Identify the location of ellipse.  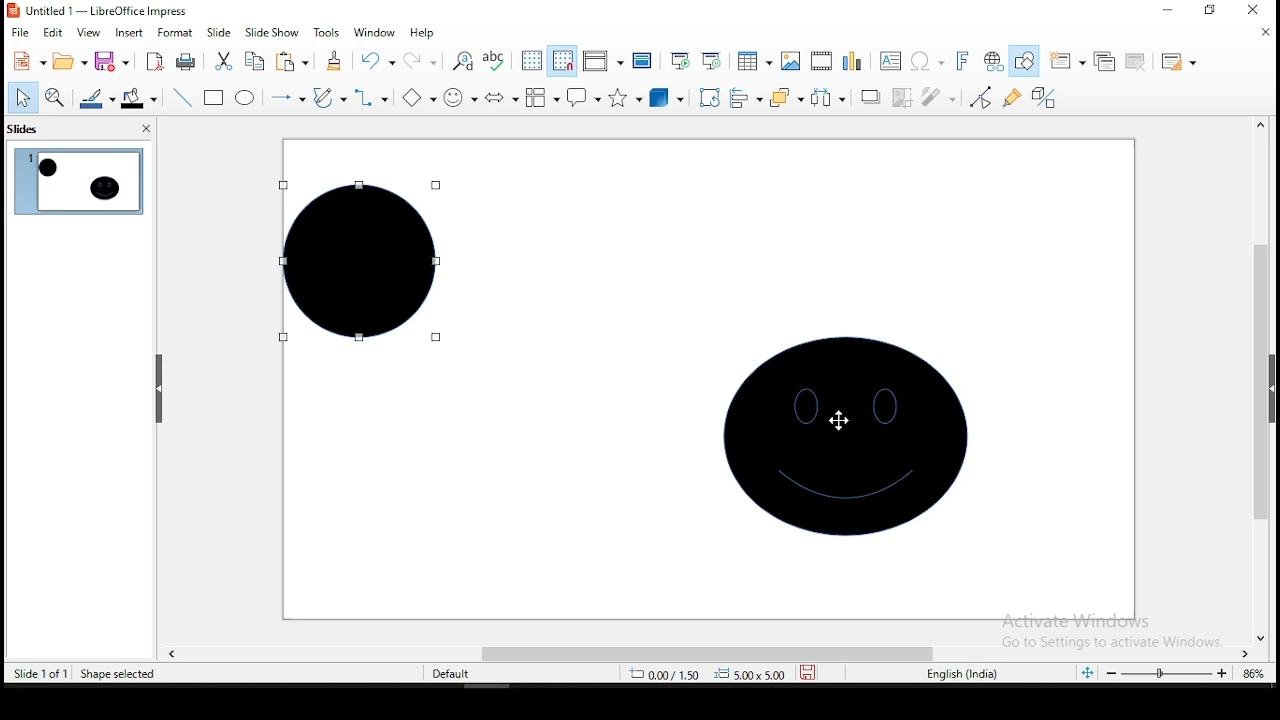
(244, 97).